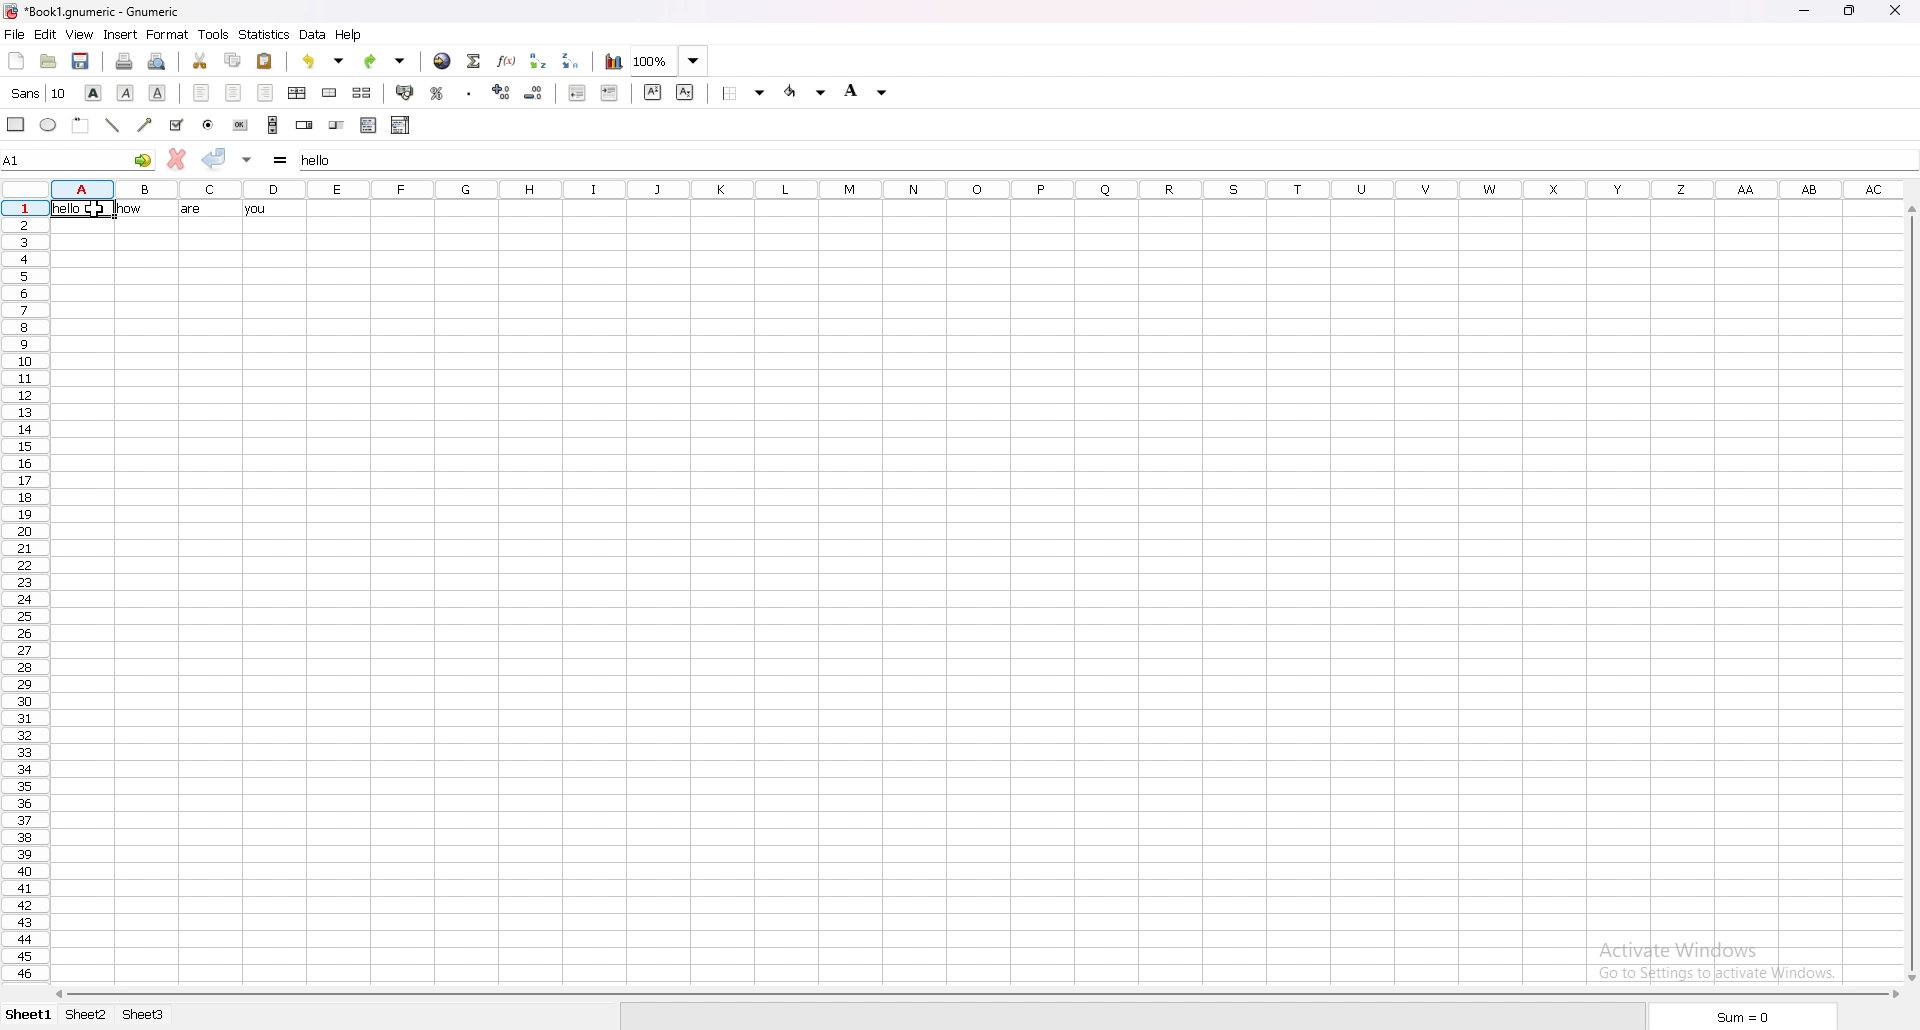  I want to click on decrease decimal, so click(534, 93).